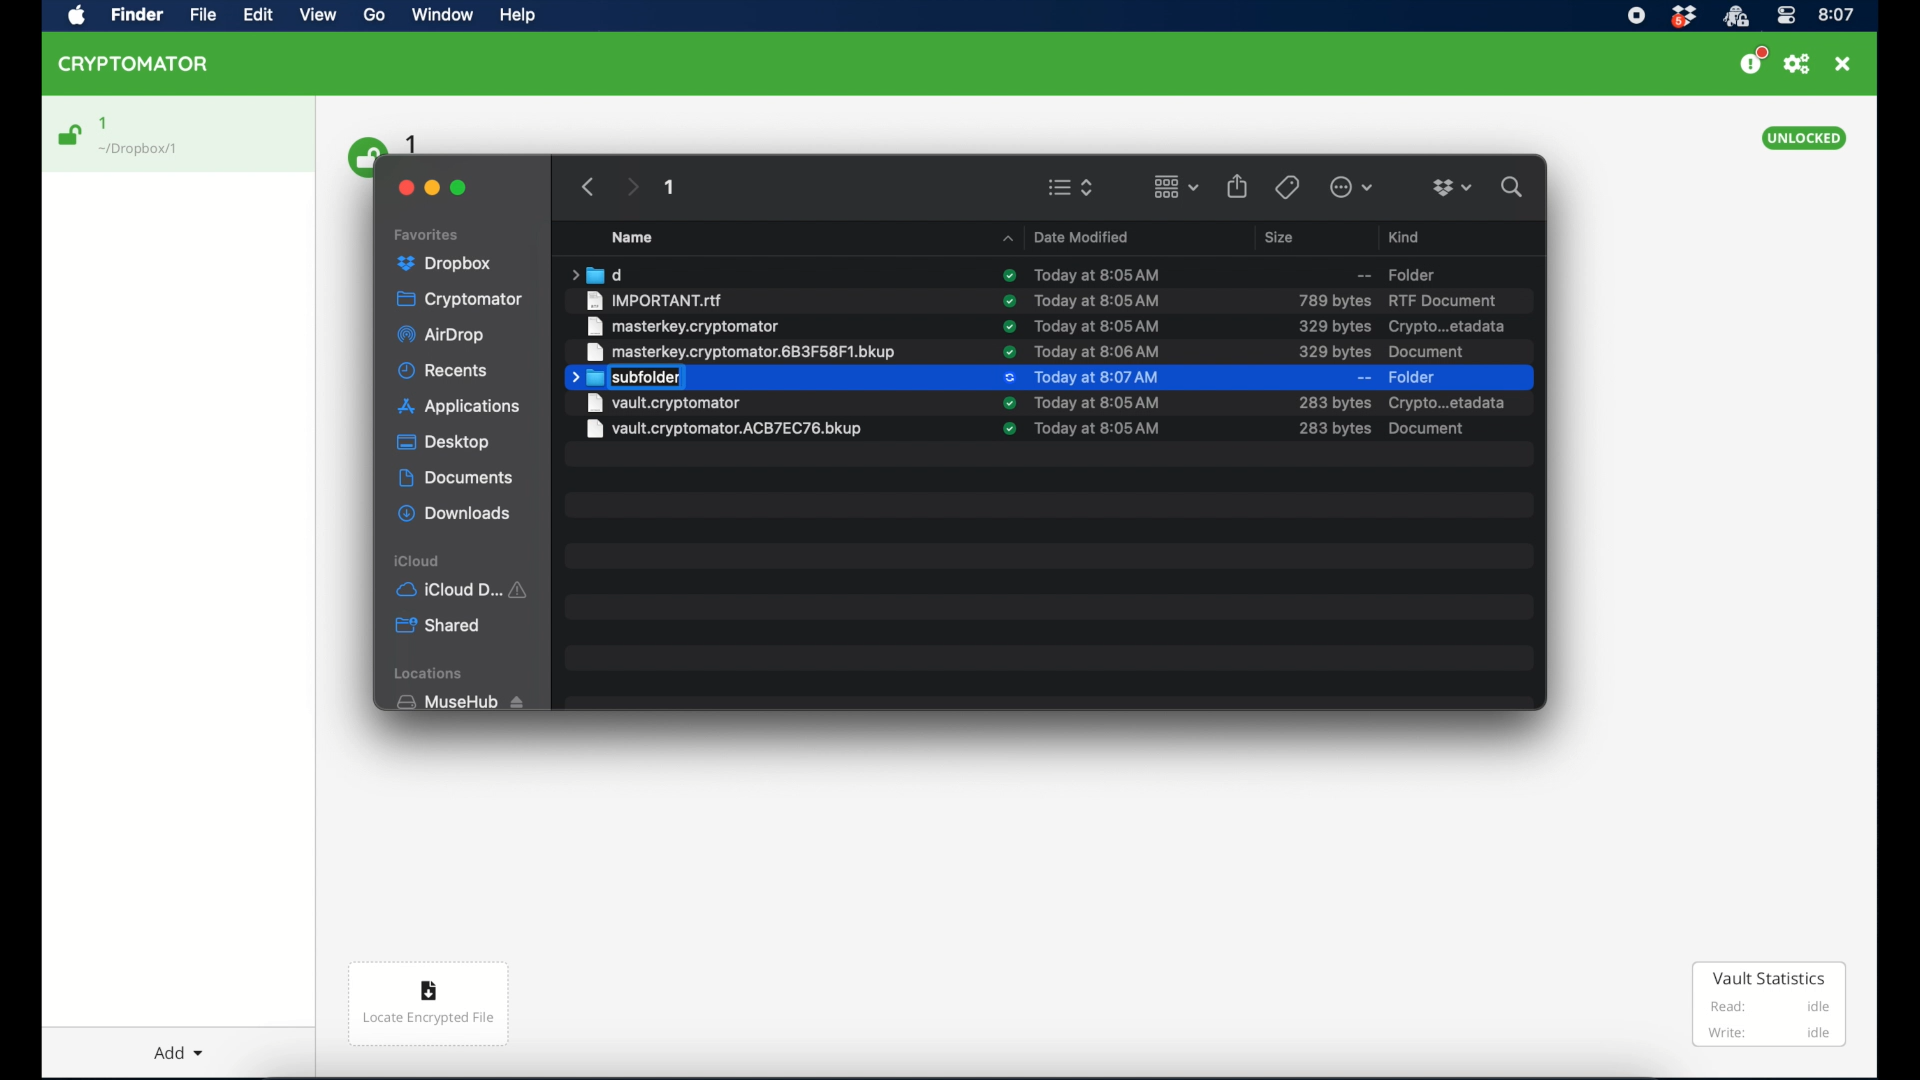  What do you see at coordinates (1009, 351) in the screenshot?
I see `` at bounding box center [1009, 351].